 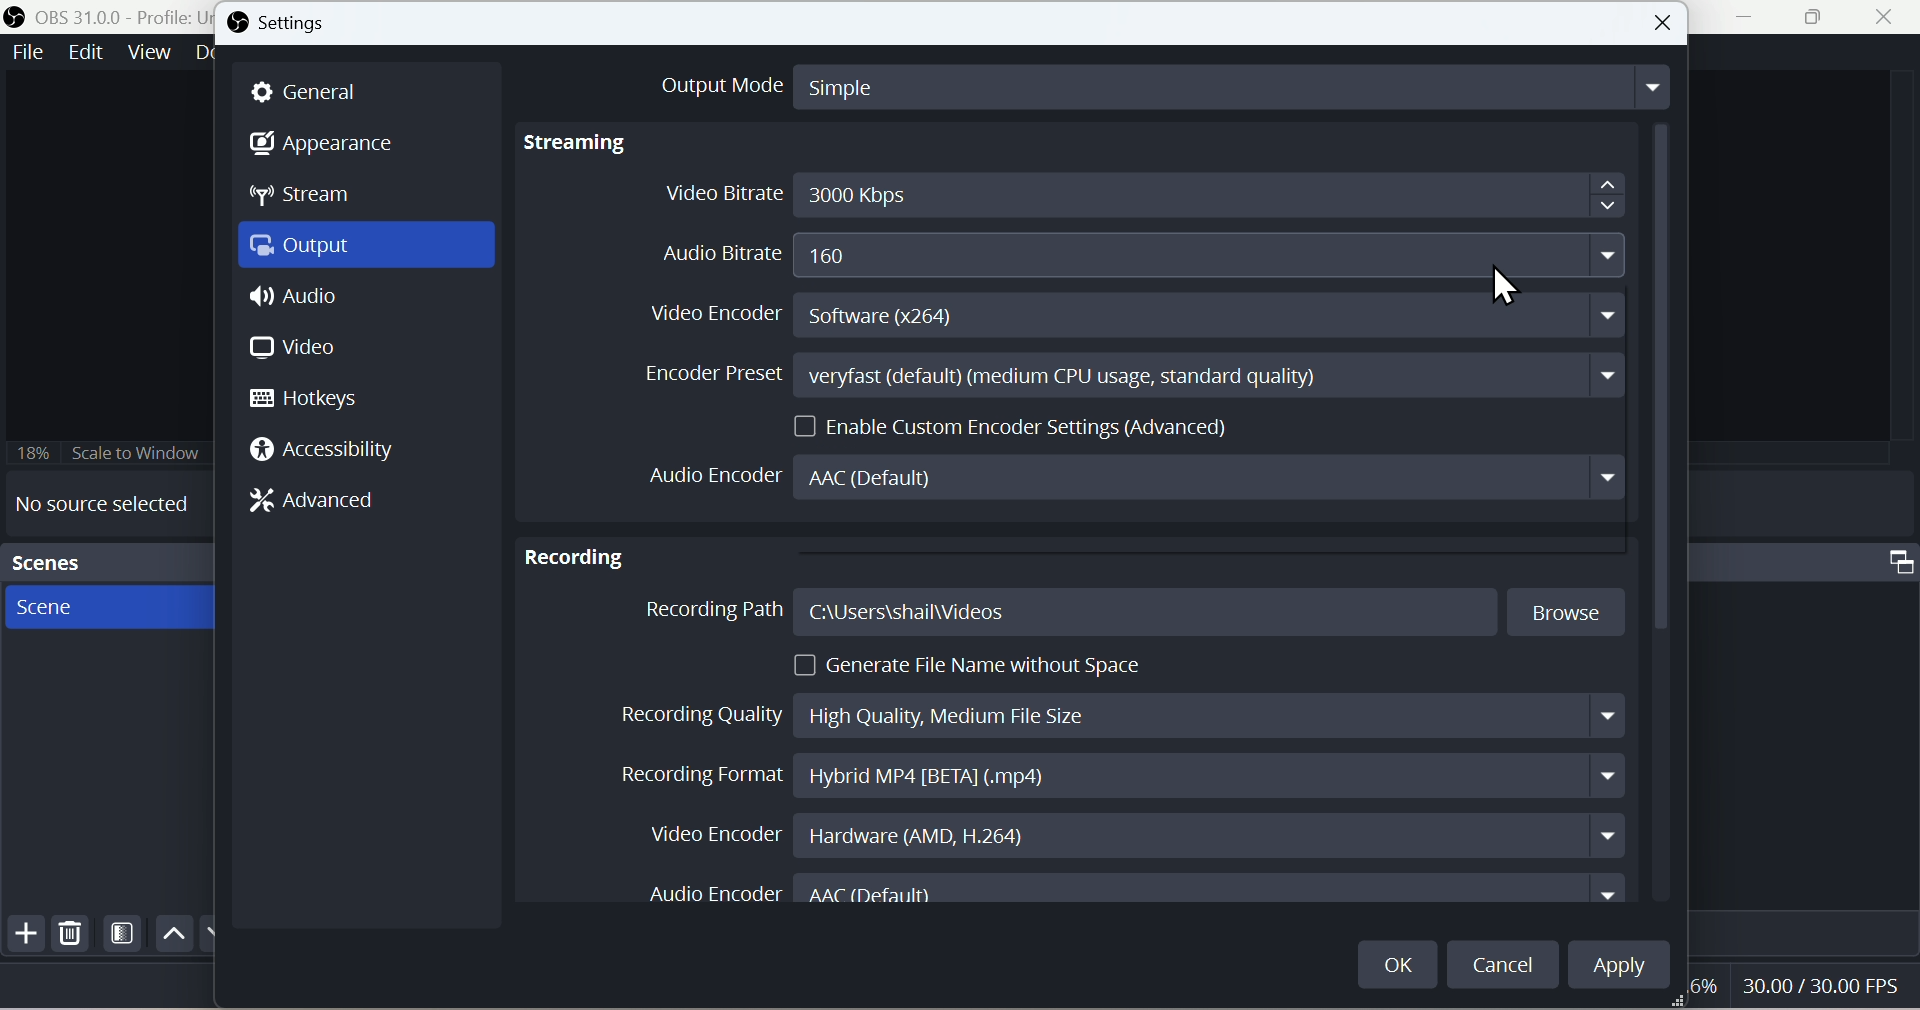 I want to click on Advanced, so click(x=327, y=504).